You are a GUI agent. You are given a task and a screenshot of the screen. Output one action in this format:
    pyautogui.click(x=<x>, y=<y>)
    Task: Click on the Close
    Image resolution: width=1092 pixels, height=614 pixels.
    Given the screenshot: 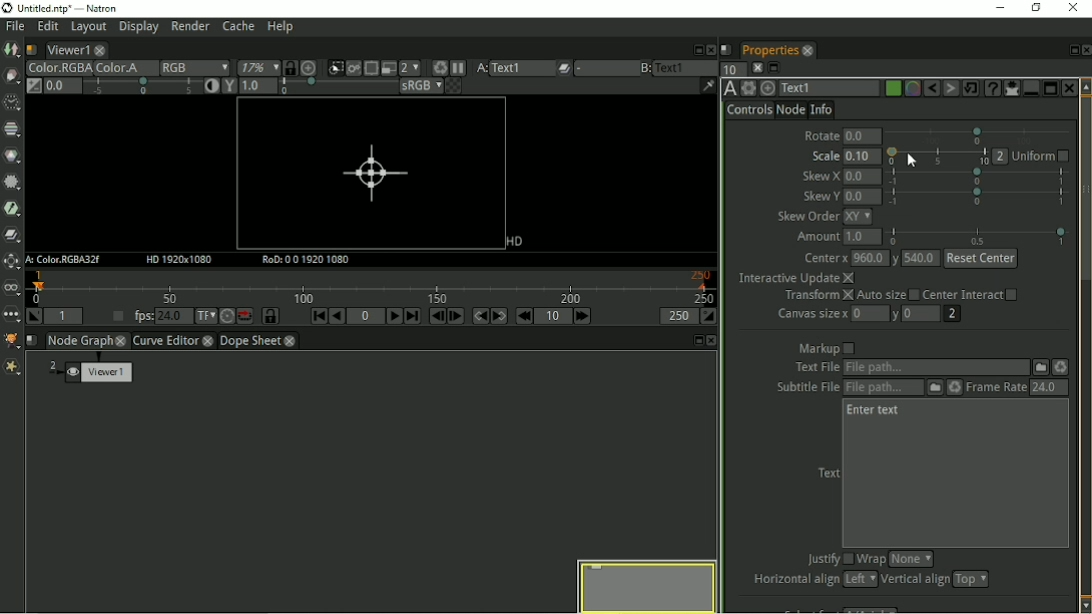 What is the action you would take?
    pyautogui.click(x=1070, y=88)
    